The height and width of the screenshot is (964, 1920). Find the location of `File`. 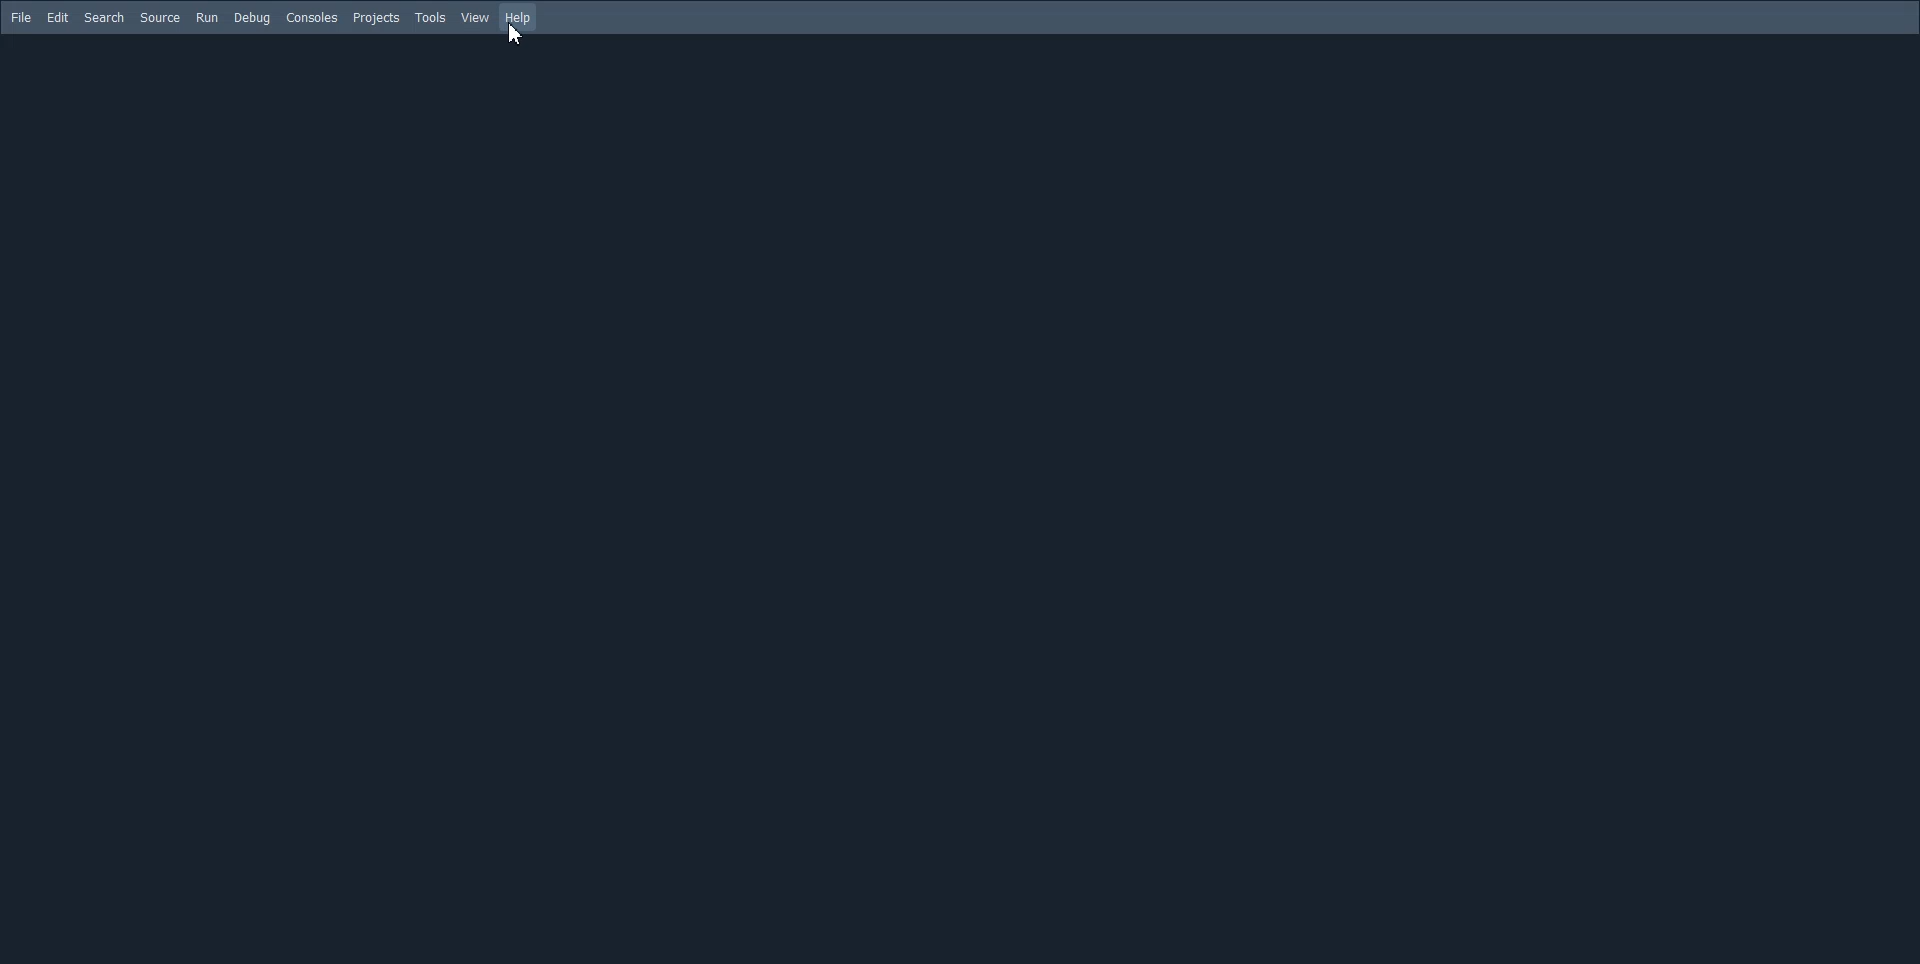

File is located at coordinates (19, 18).